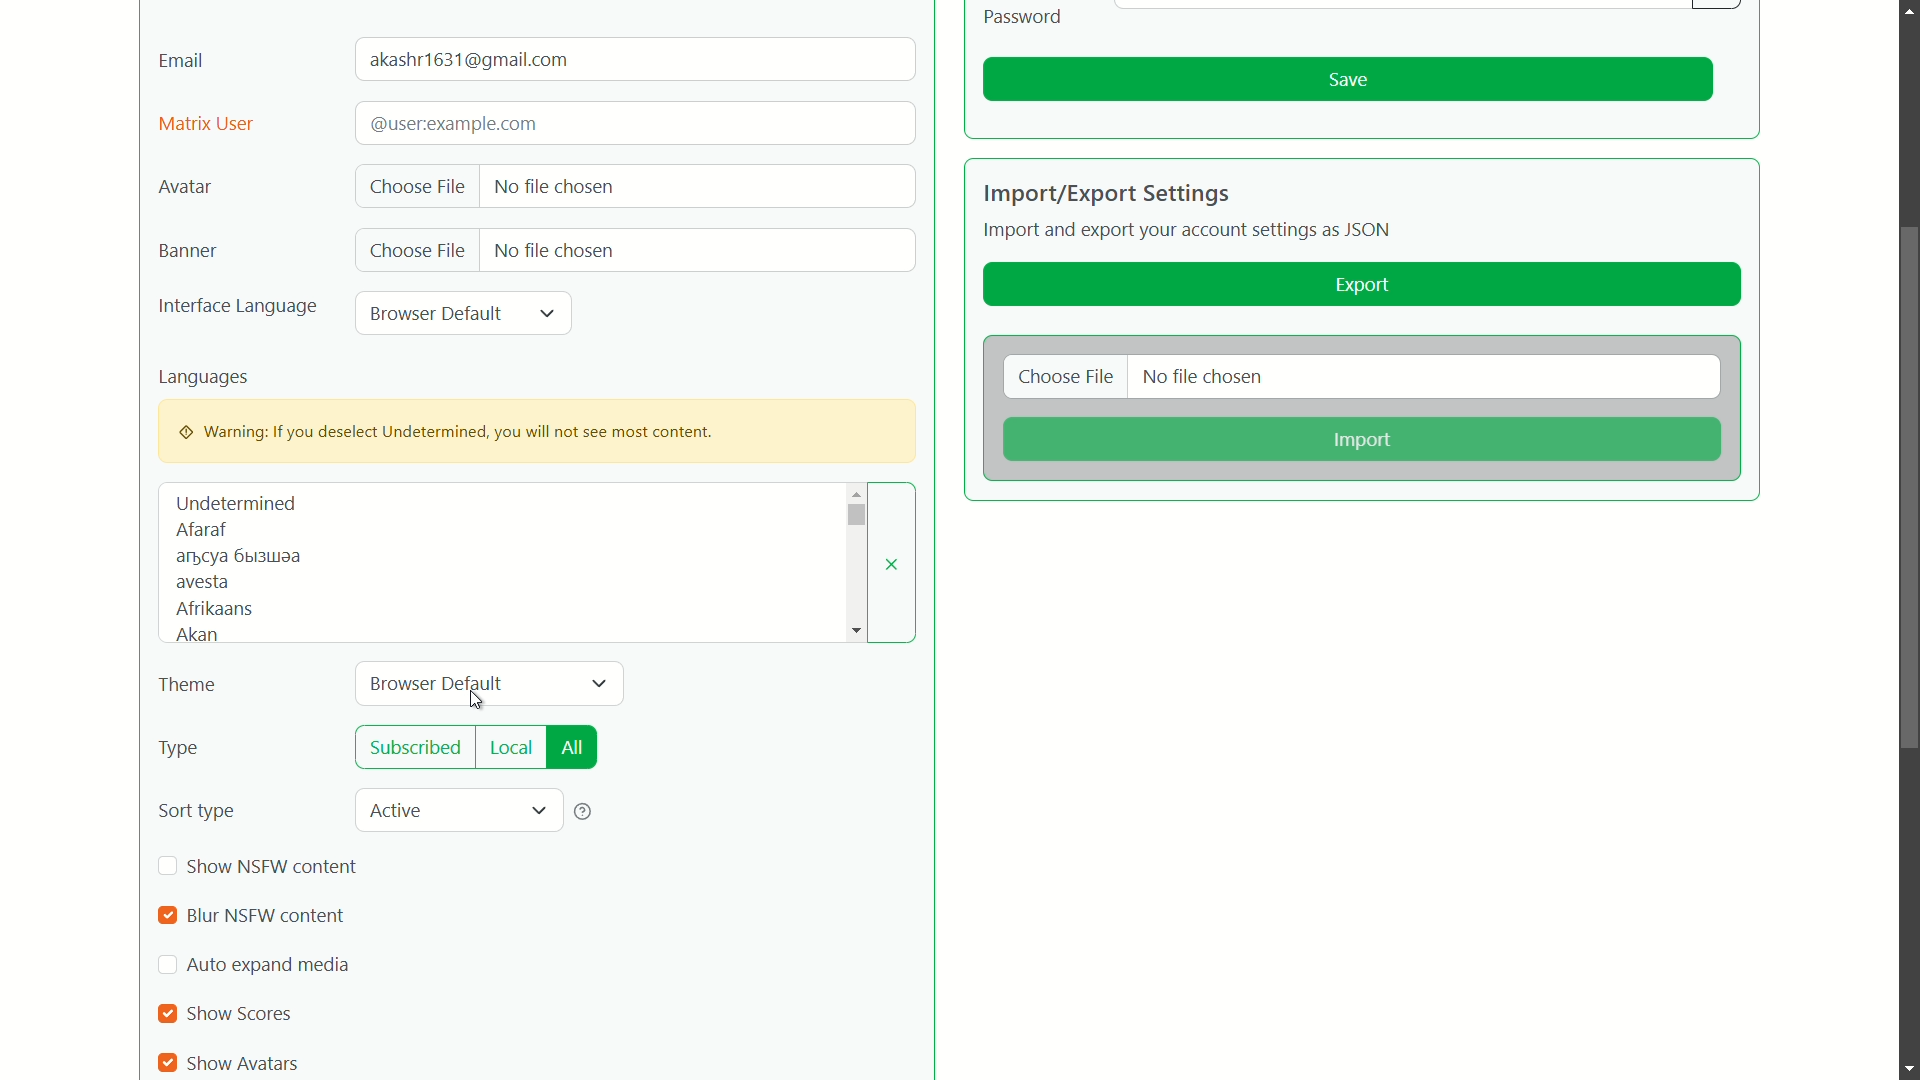 This screenshot has width=1920, height=1080. Describe the element at coordinates (1067, 379) in the screenshot. I see `choose file` at that location.